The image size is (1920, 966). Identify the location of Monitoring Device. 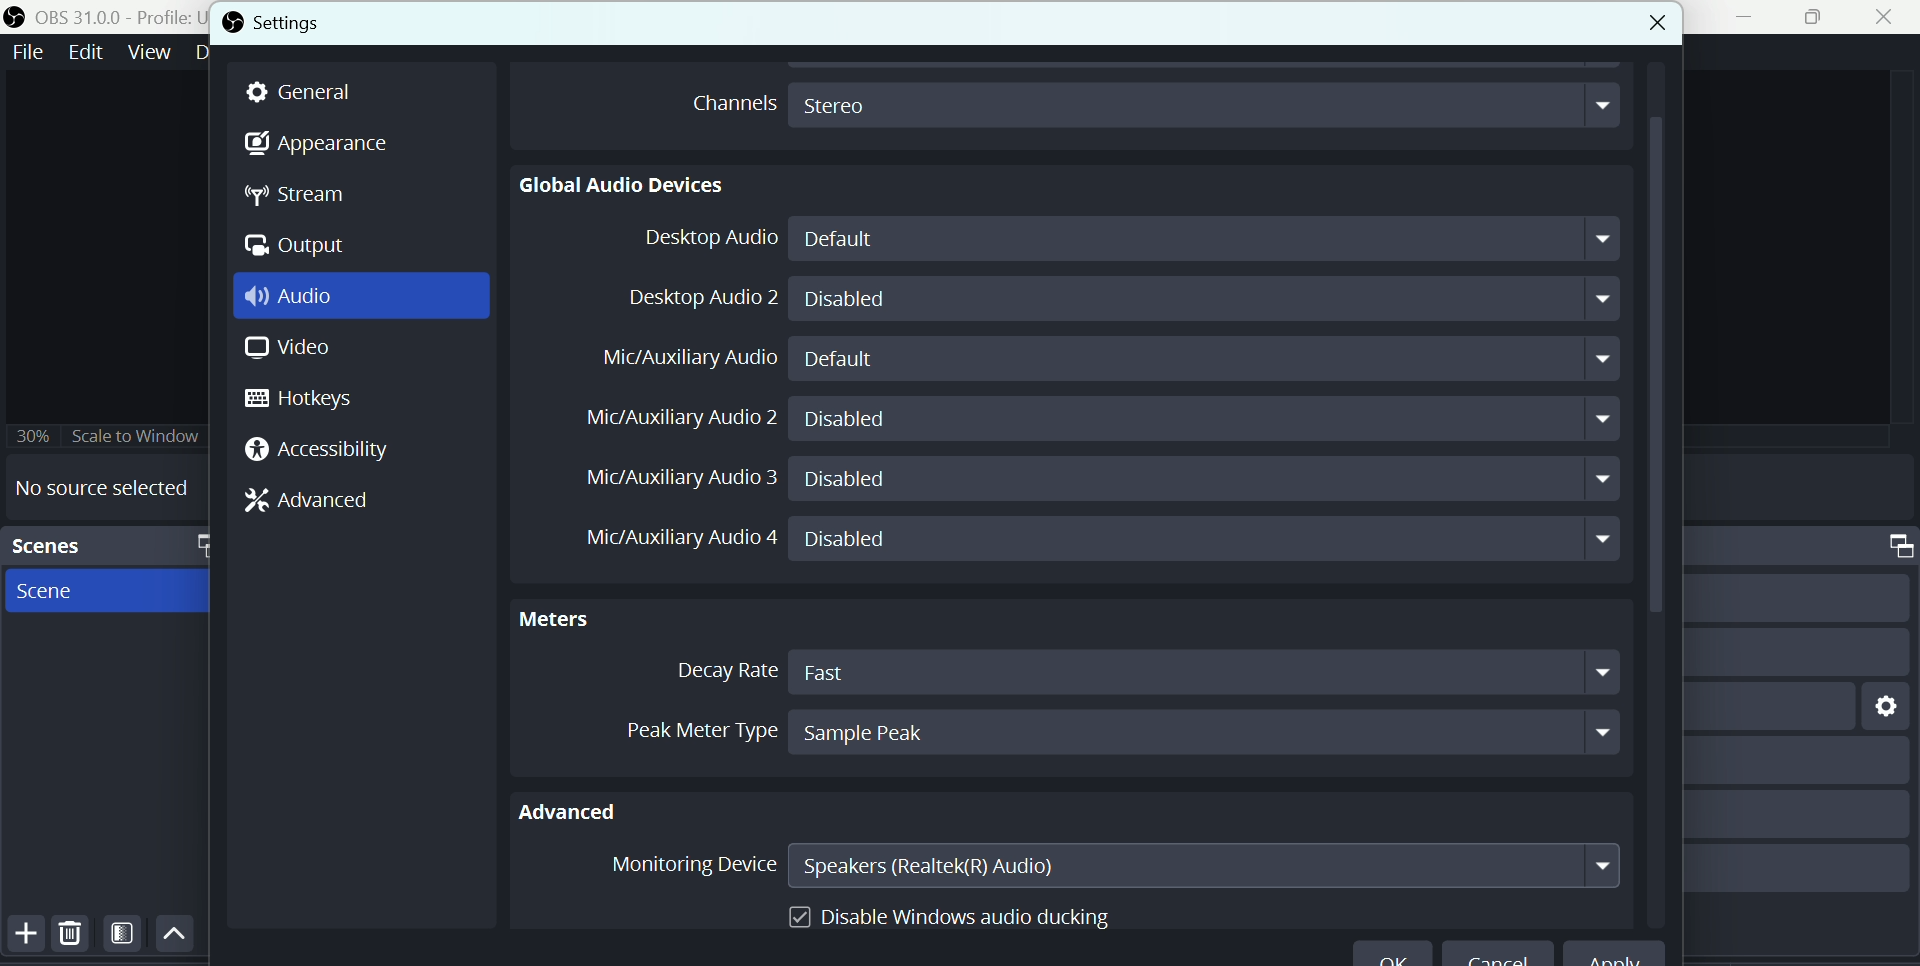
(688, 868).